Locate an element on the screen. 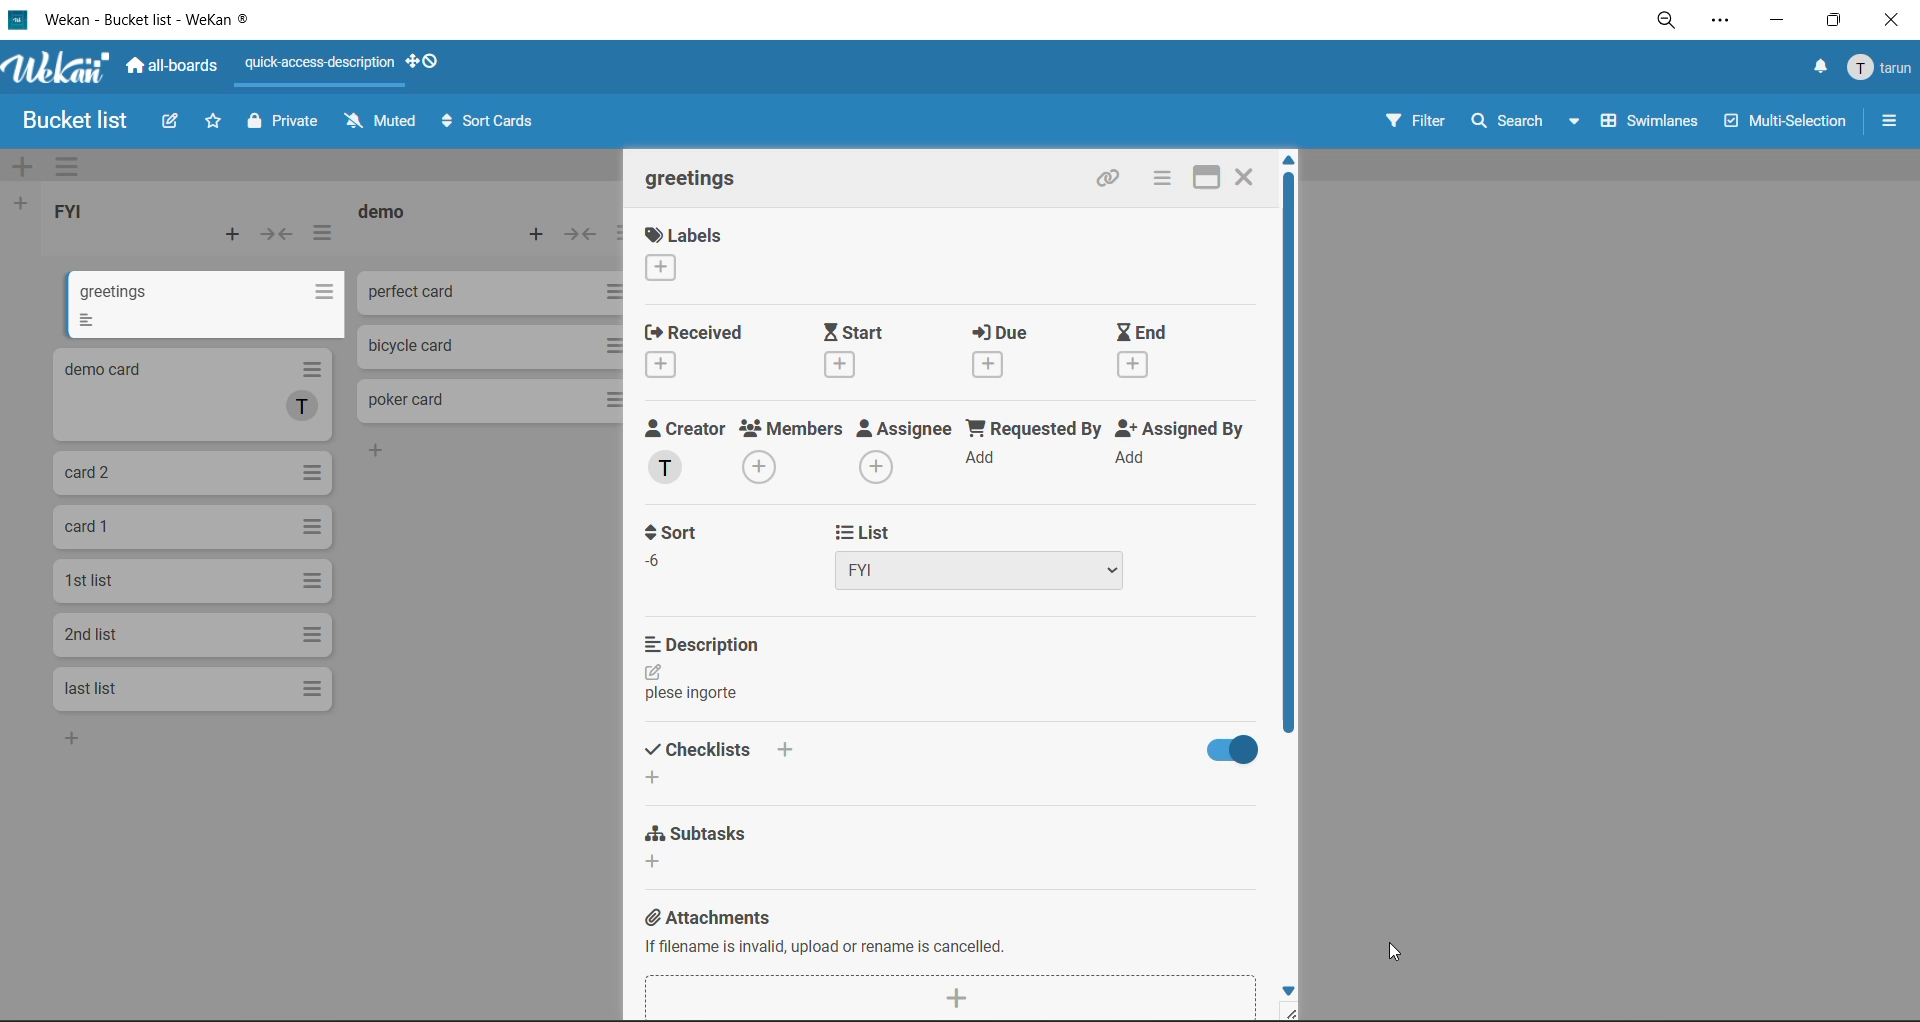  hide checklist options is located at coordinates (1226, 751).